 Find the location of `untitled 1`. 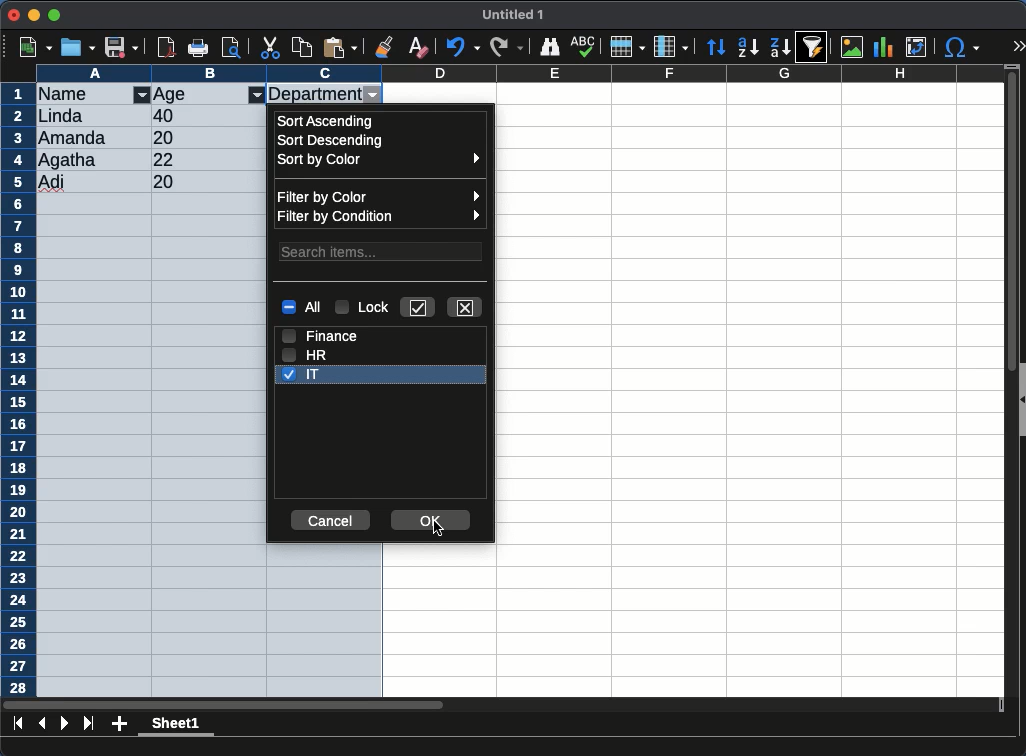

untitled 1 is located at coordinates (514, 15).